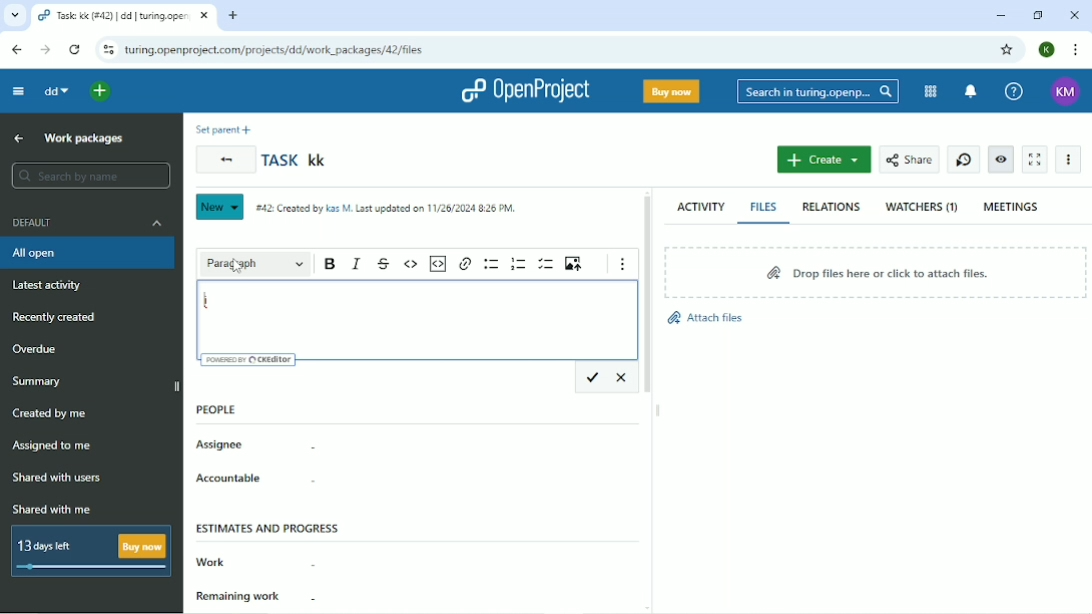  Describe the element at coordinates (46, 49) in the screenshot. I see `Forward` at that location.